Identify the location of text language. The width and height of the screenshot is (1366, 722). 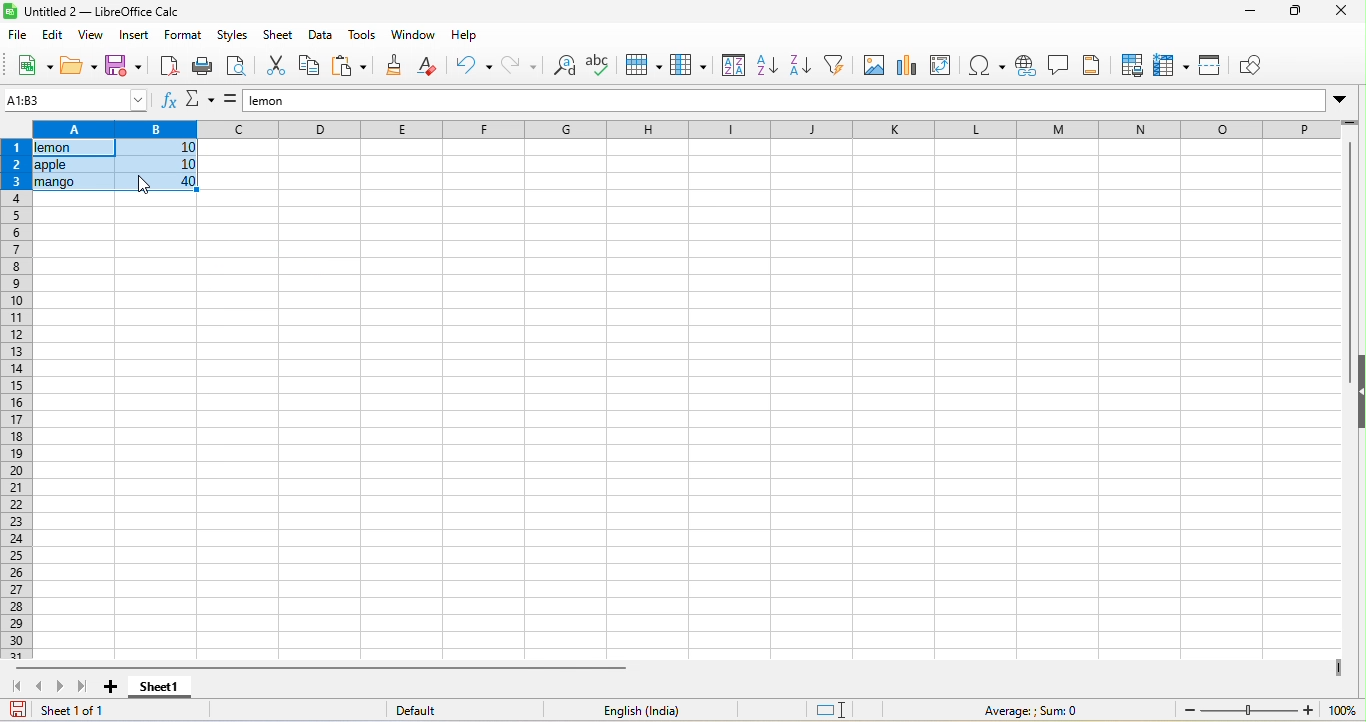
(639, 710).